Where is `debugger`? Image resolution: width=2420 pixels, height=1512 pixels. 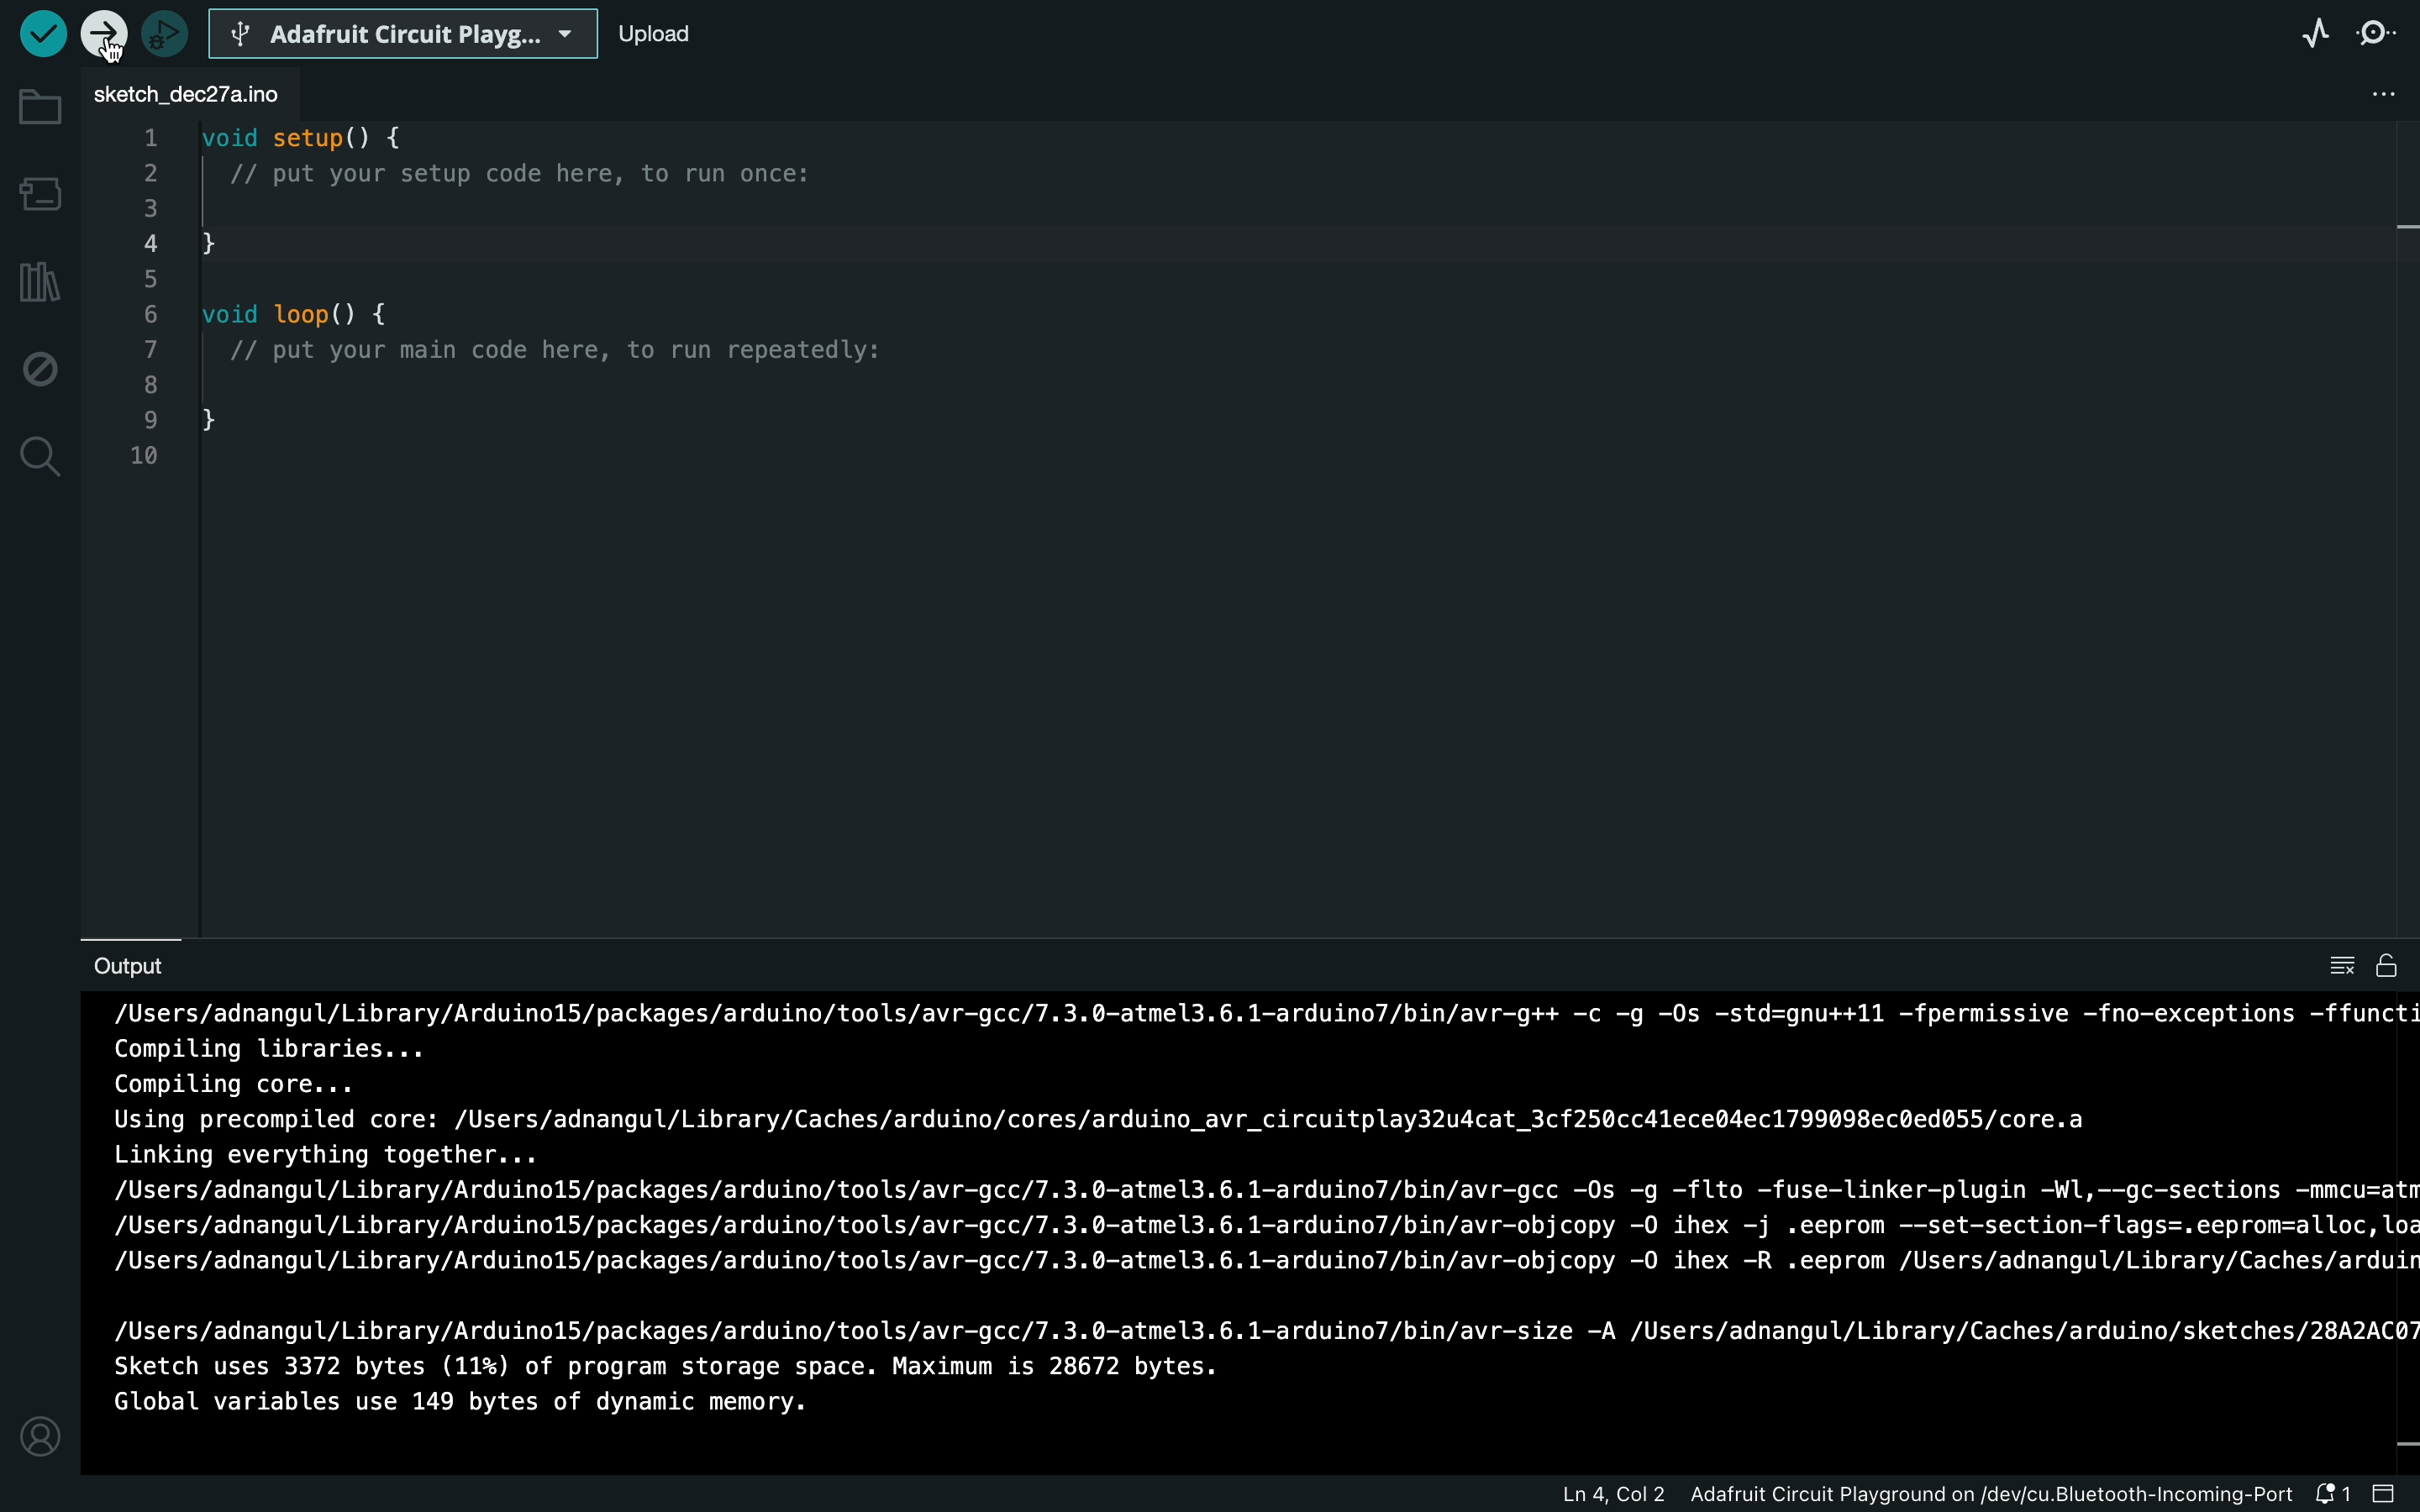 debugger is located at coordinates (167, 30).